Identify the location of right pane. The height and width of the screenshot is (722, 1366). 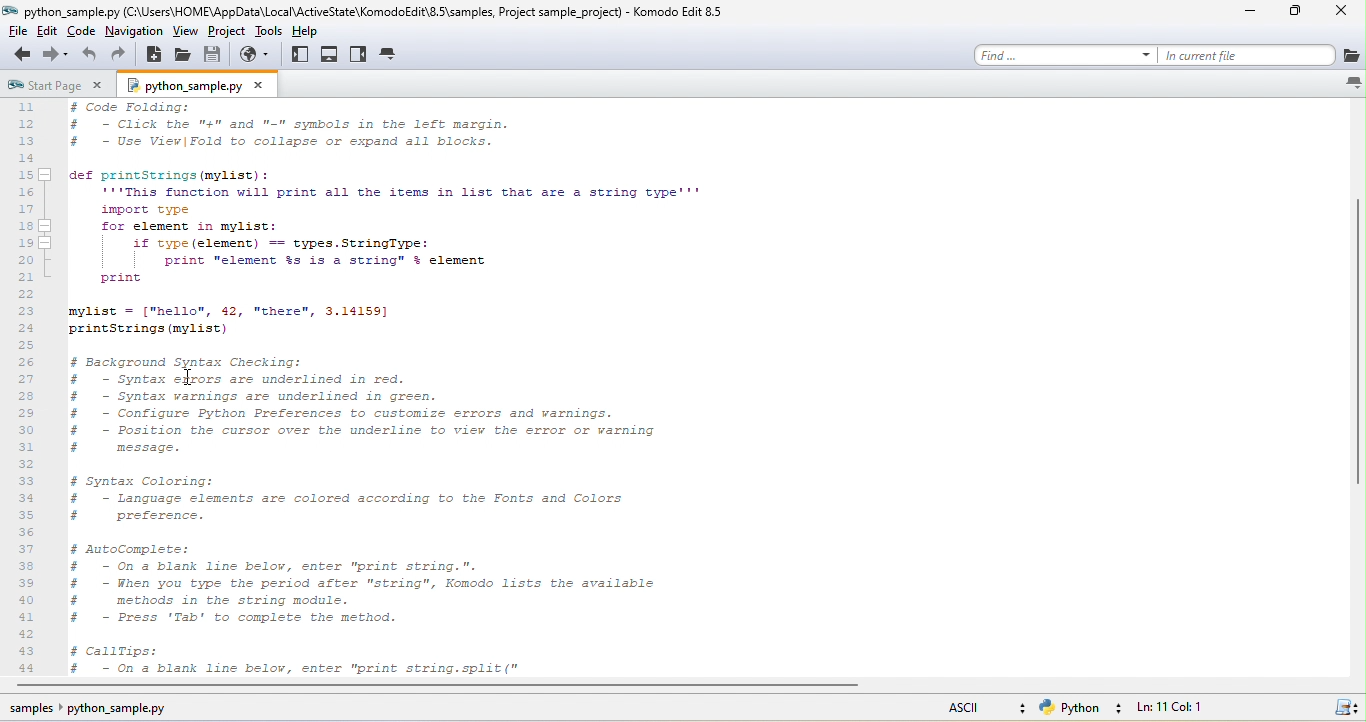
(361, 54).